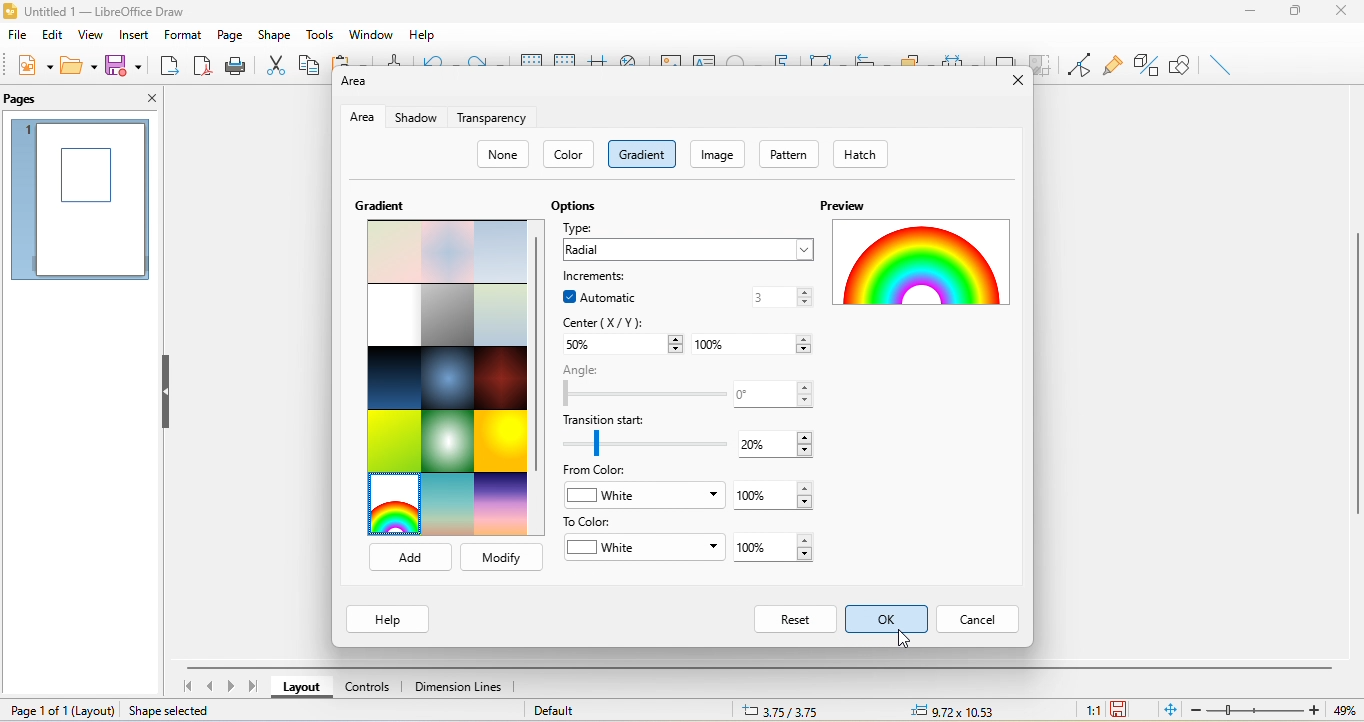 This screenshot has width=1364, height=722. What do you see at coordinates (173, 711) in the screenshot?
I see `shape selected` at bounding box center [173, 711].